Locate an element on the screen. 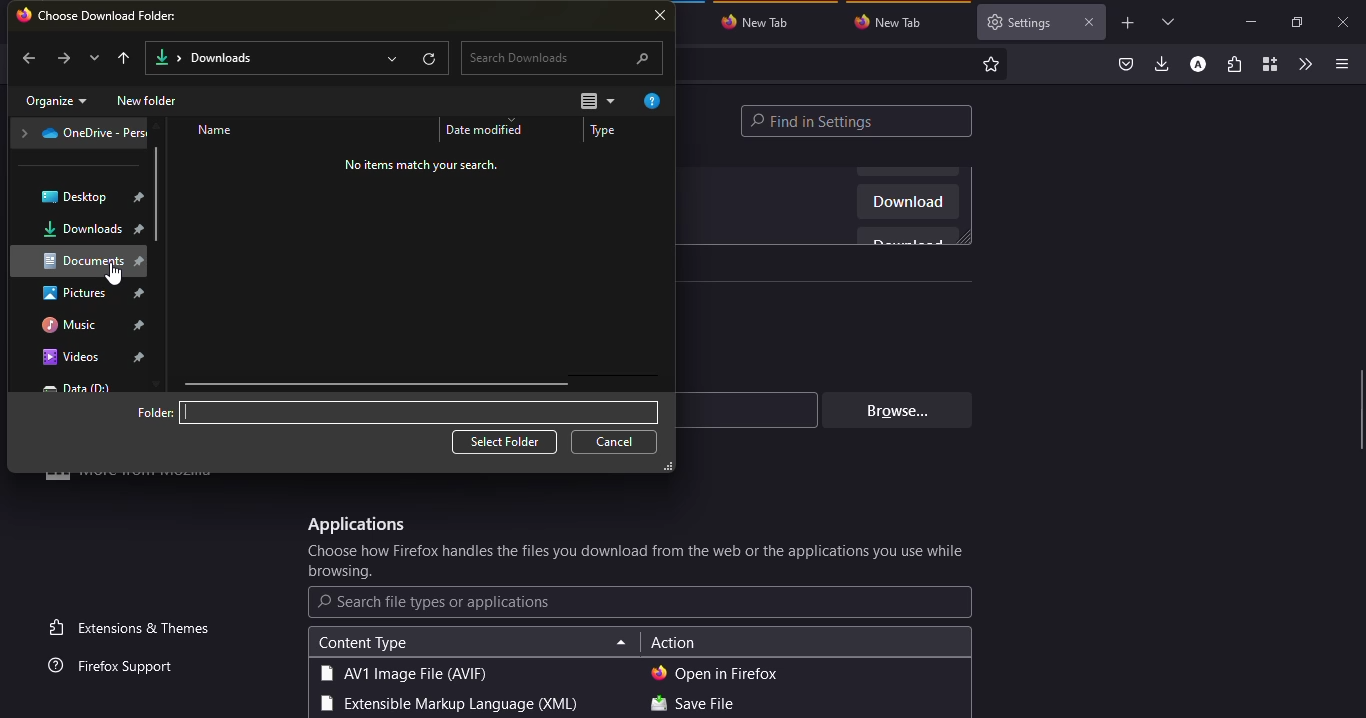 This screenshot has height=718, width=1366. location is located at coordinates (76, 323).